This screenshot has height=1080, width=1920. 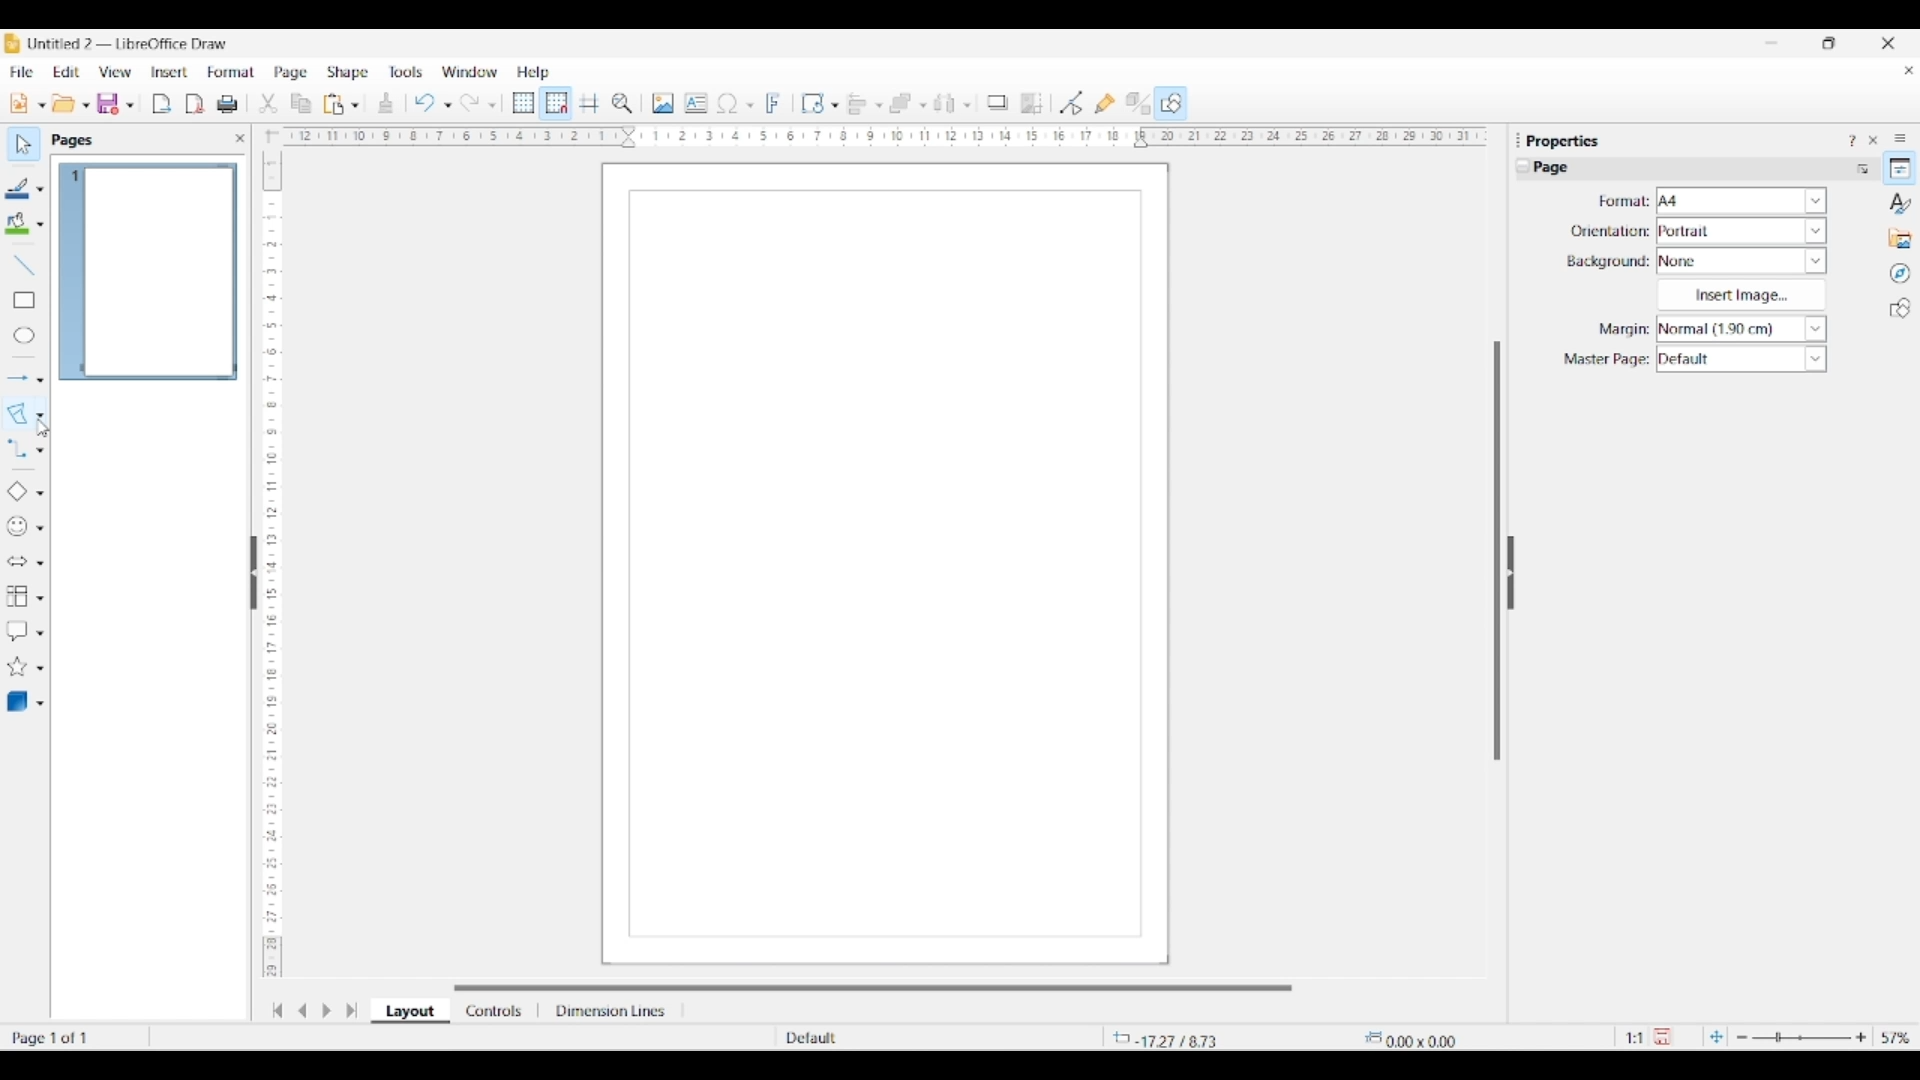 I want to click on Current page, so click(x=147, y=272).